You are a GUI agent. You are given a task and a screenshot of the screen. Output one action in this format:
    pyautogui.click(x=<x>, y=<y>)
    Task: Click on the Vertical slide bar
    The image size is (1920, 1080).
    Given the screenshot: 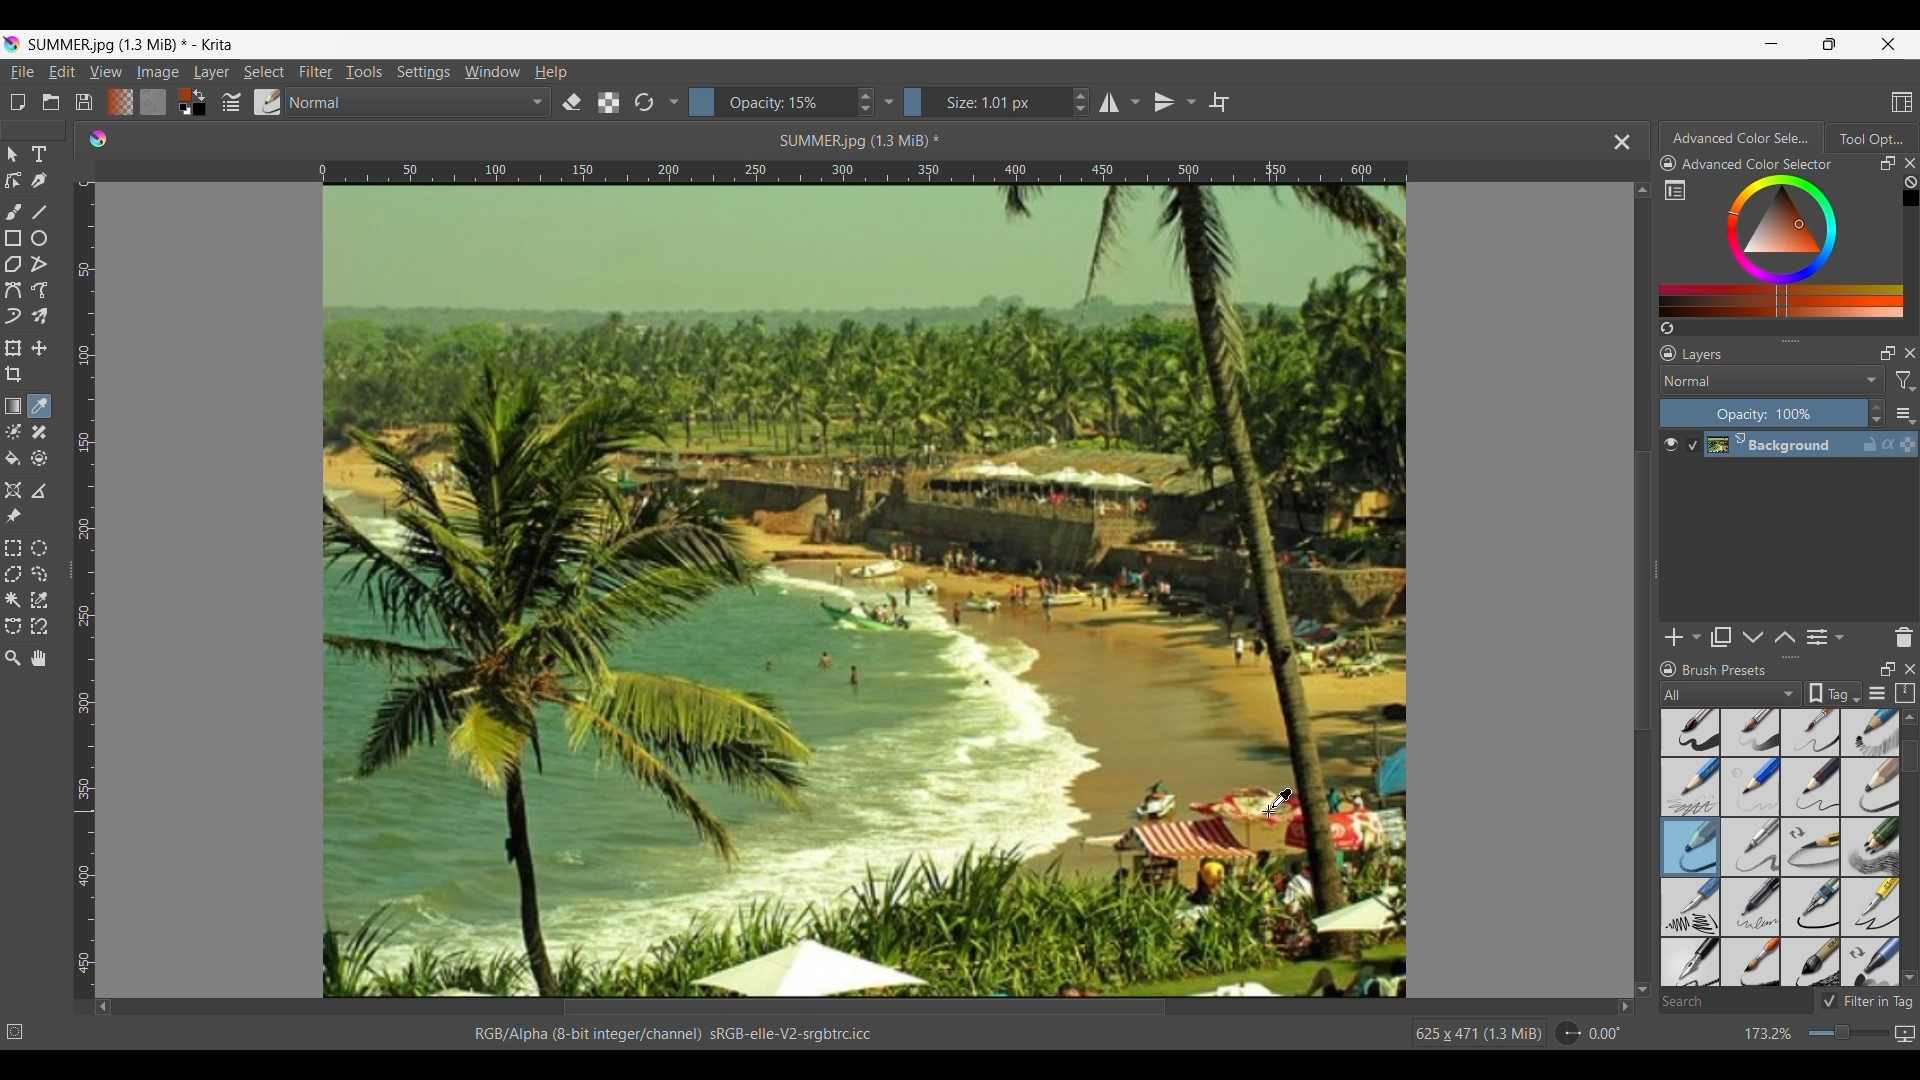 What is the action you would take?
    pyautogui.click(x=1643, y=591)
    